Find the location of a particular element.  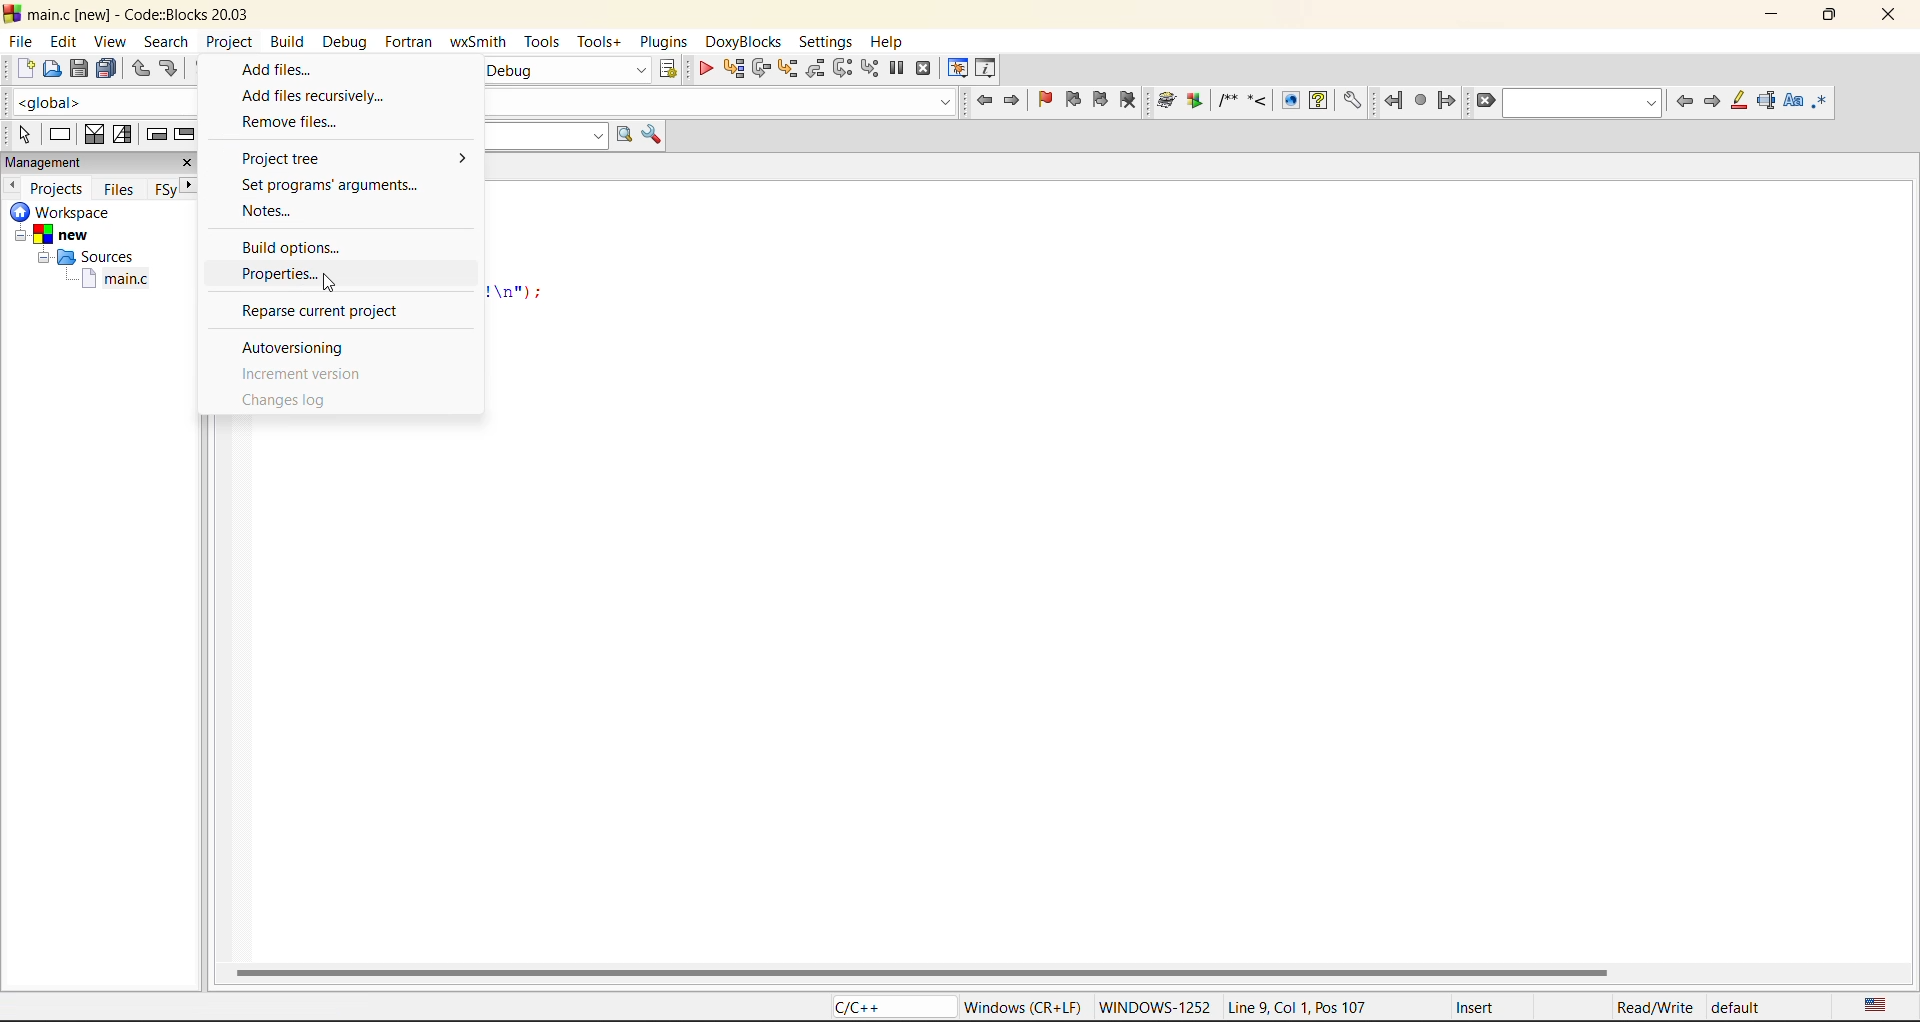

notes is located at coordinates (280, 214).